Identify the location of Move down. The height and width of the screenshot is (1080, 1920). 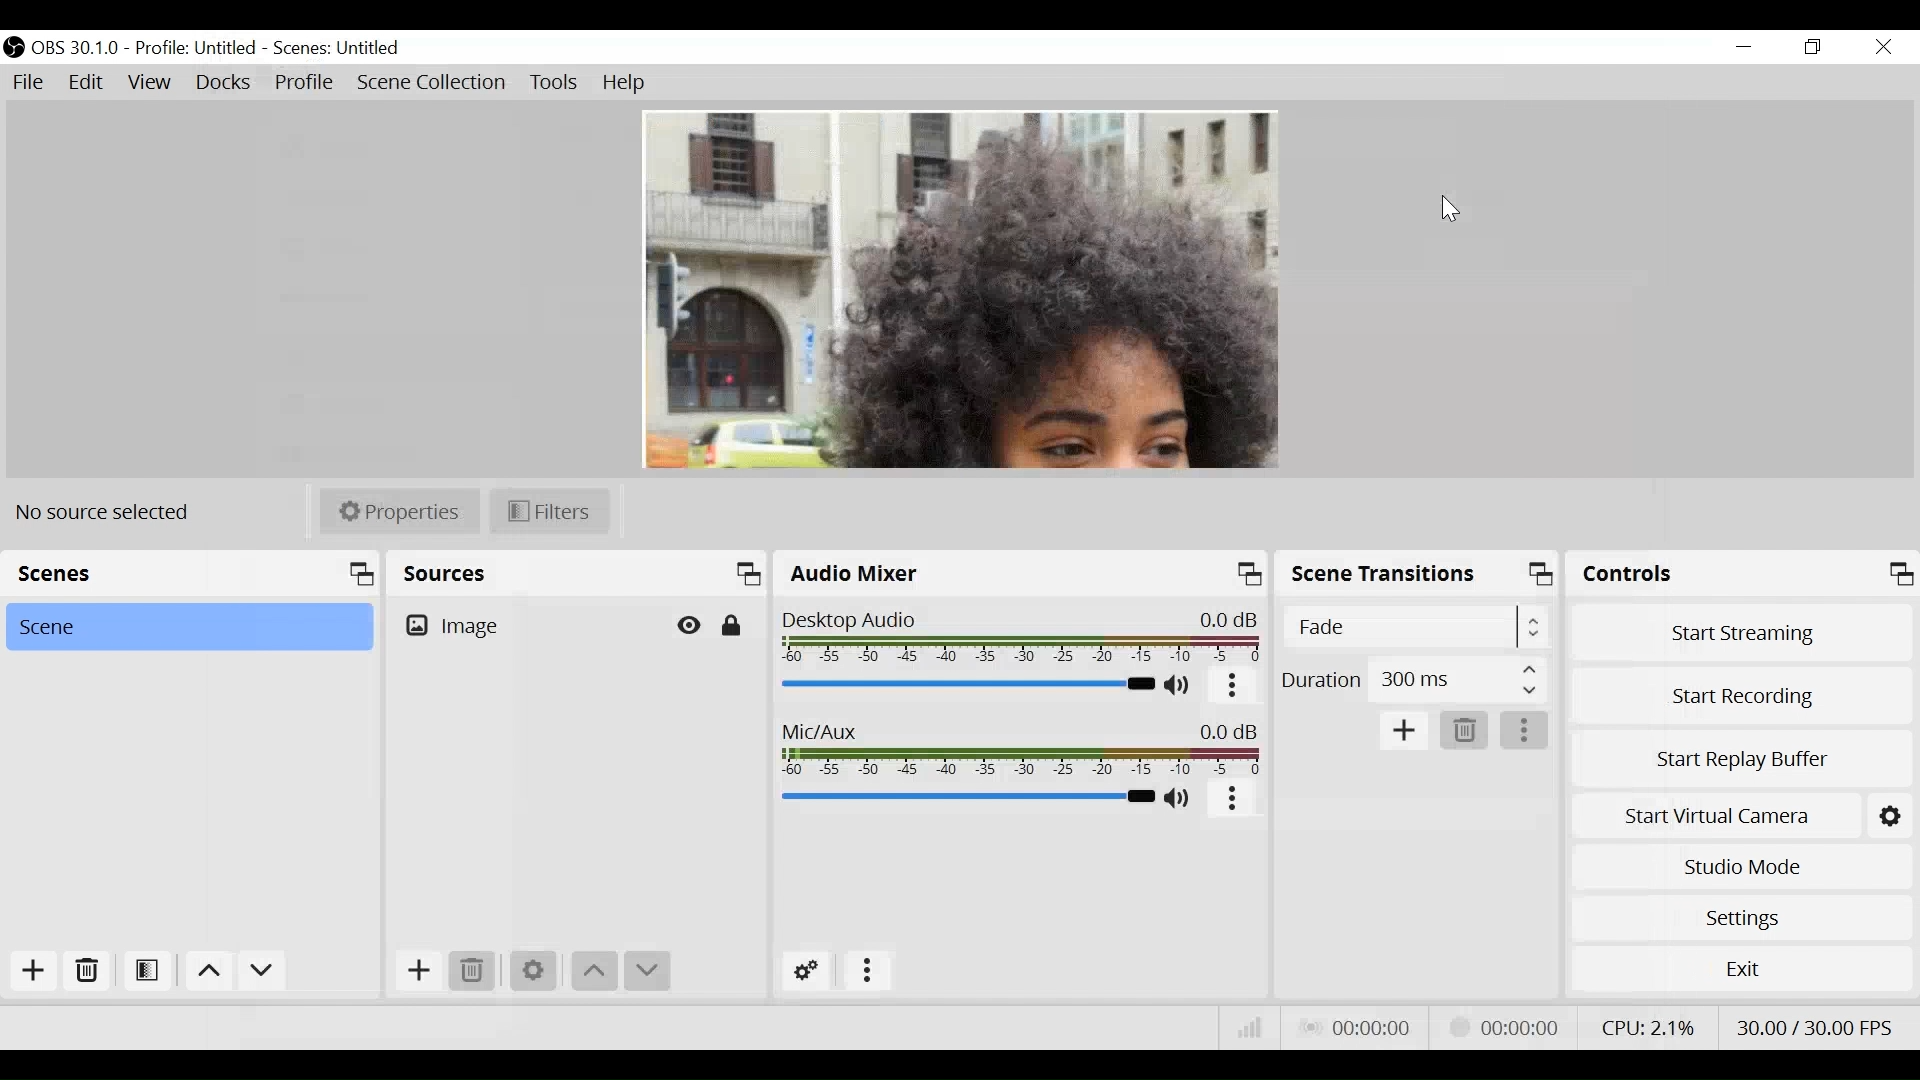
(650, 971).